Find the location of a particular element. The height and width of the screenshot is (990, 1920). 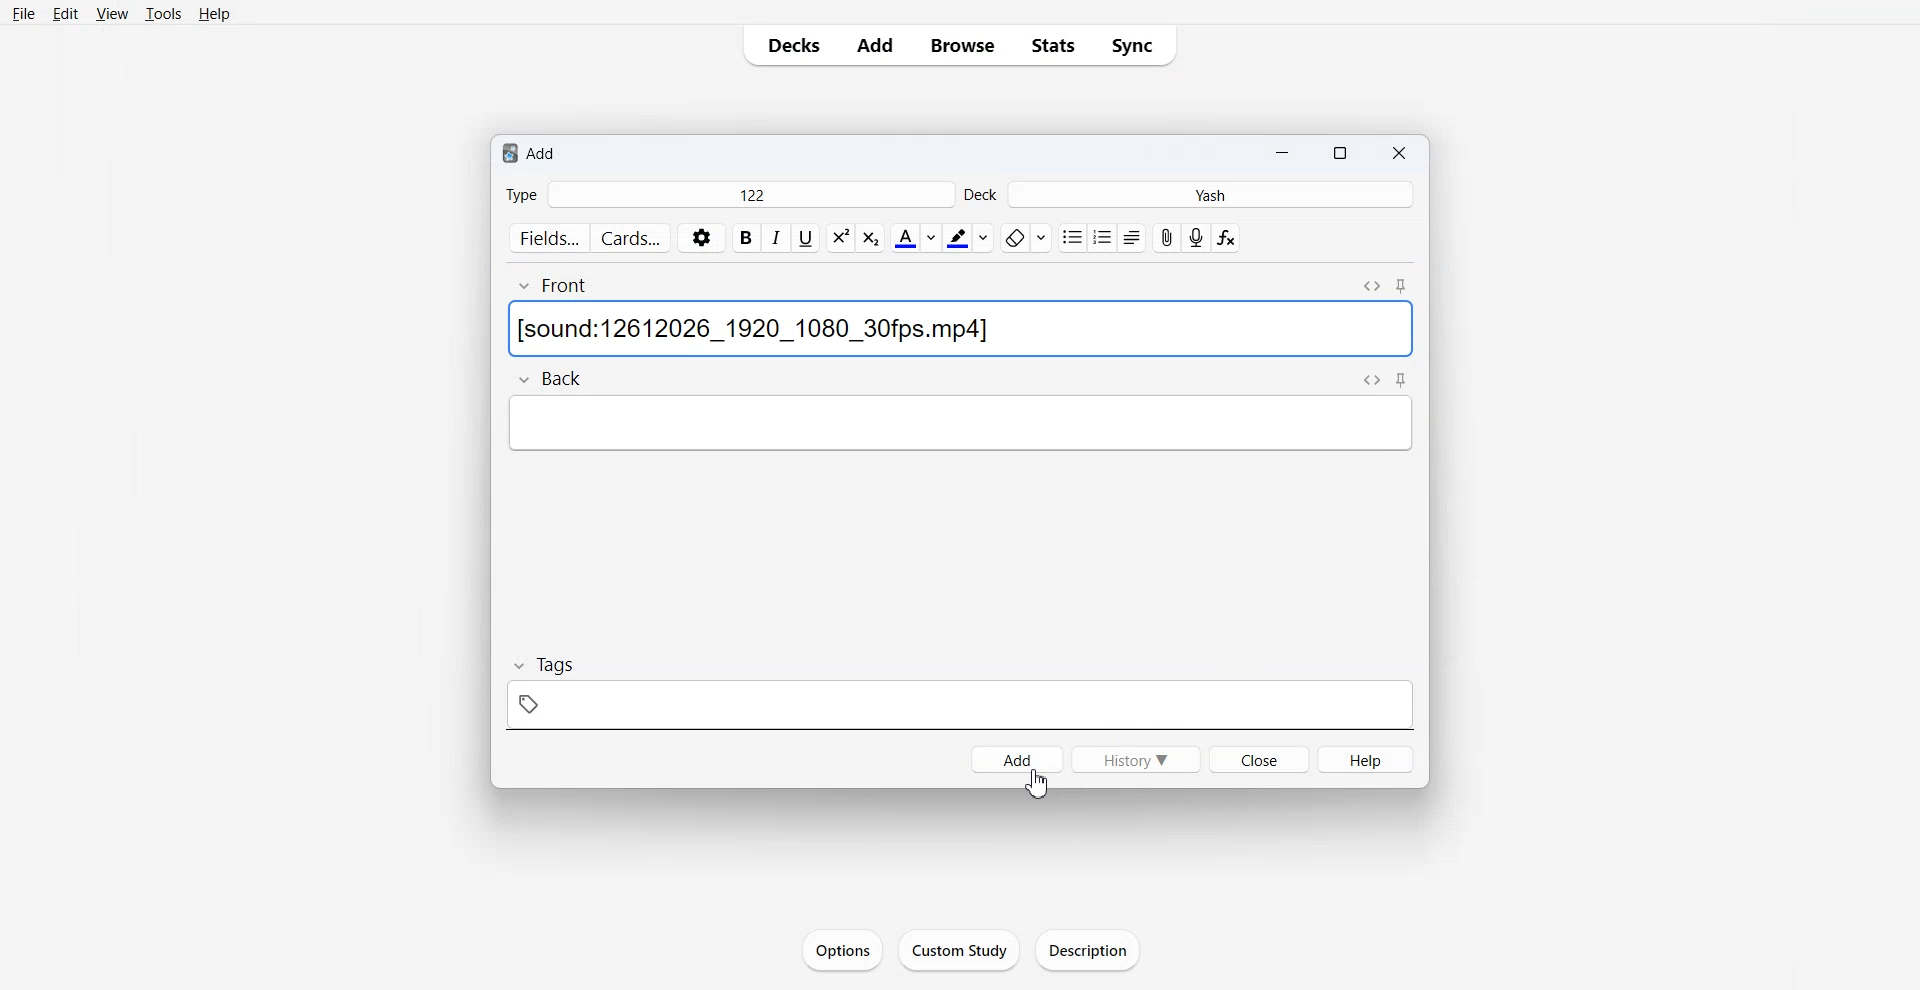

Underline is located at coordinates (807, 239).